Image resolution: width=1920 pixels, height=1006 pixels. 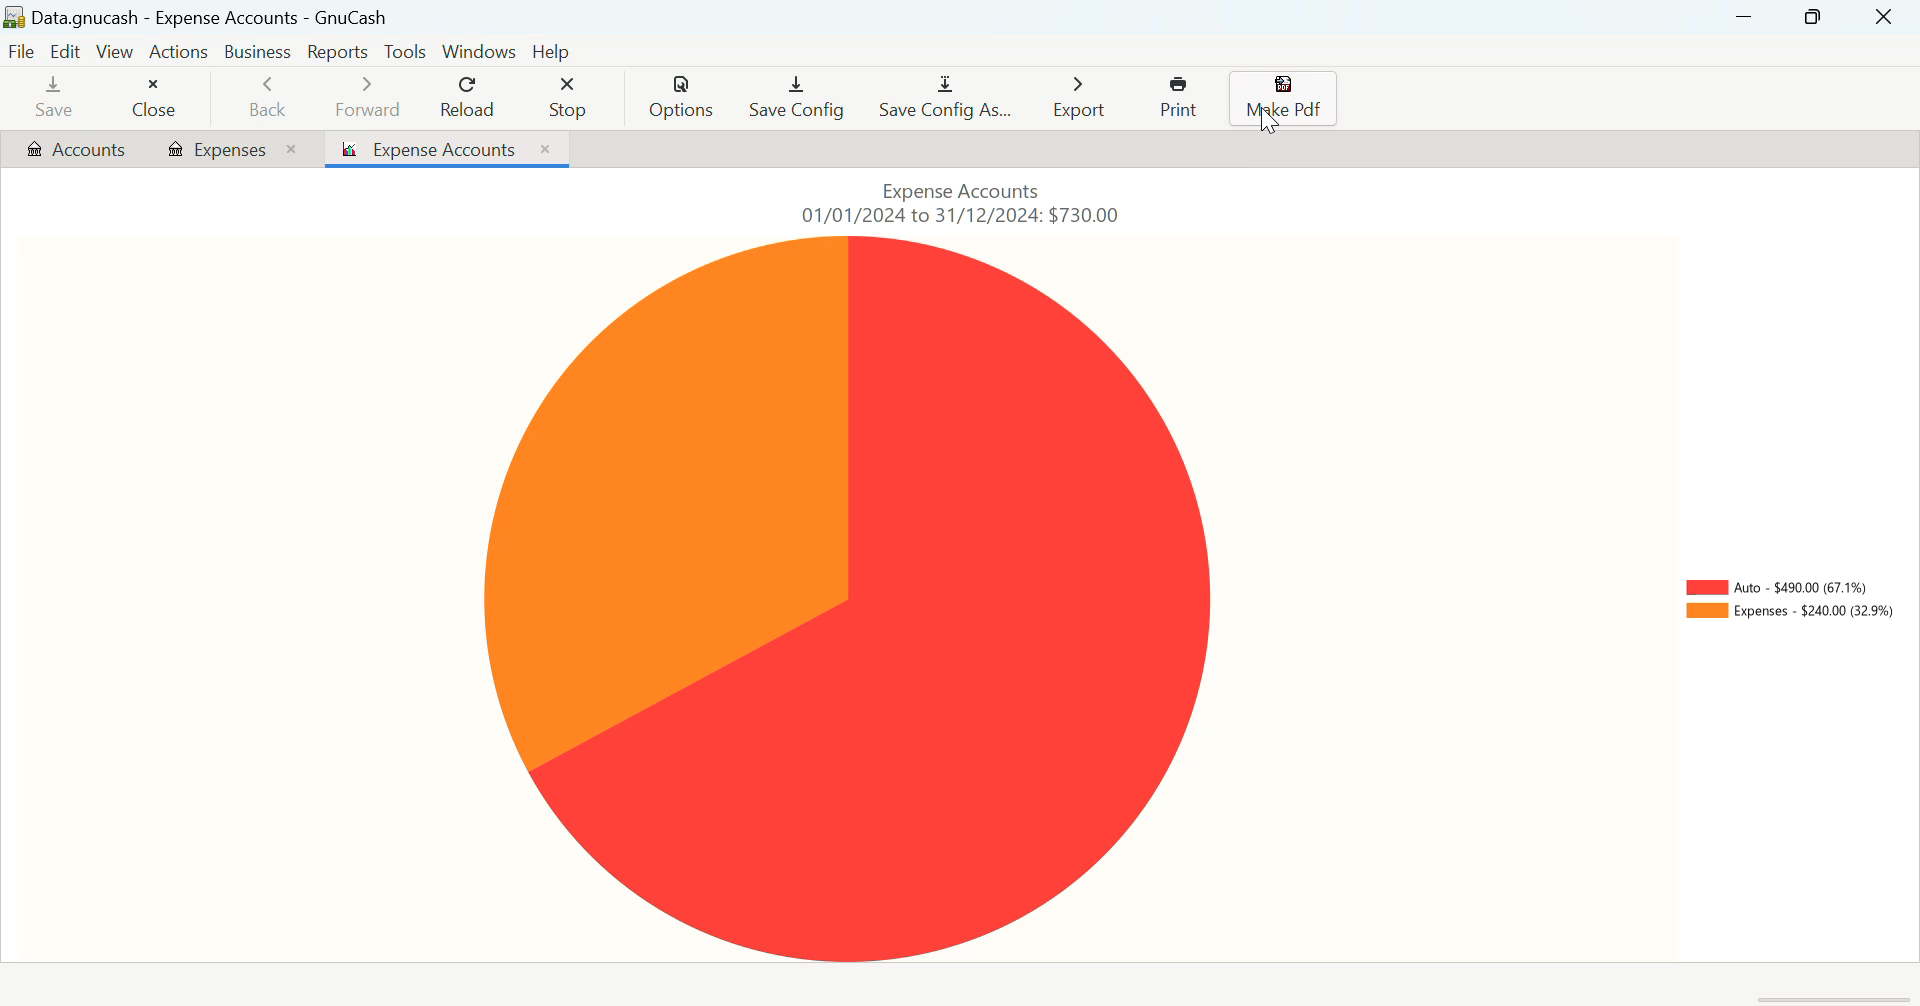 What do you see at coordinates (1082, 98) in the screenshot?
I see `Export` at bounding box center [1082, 98].